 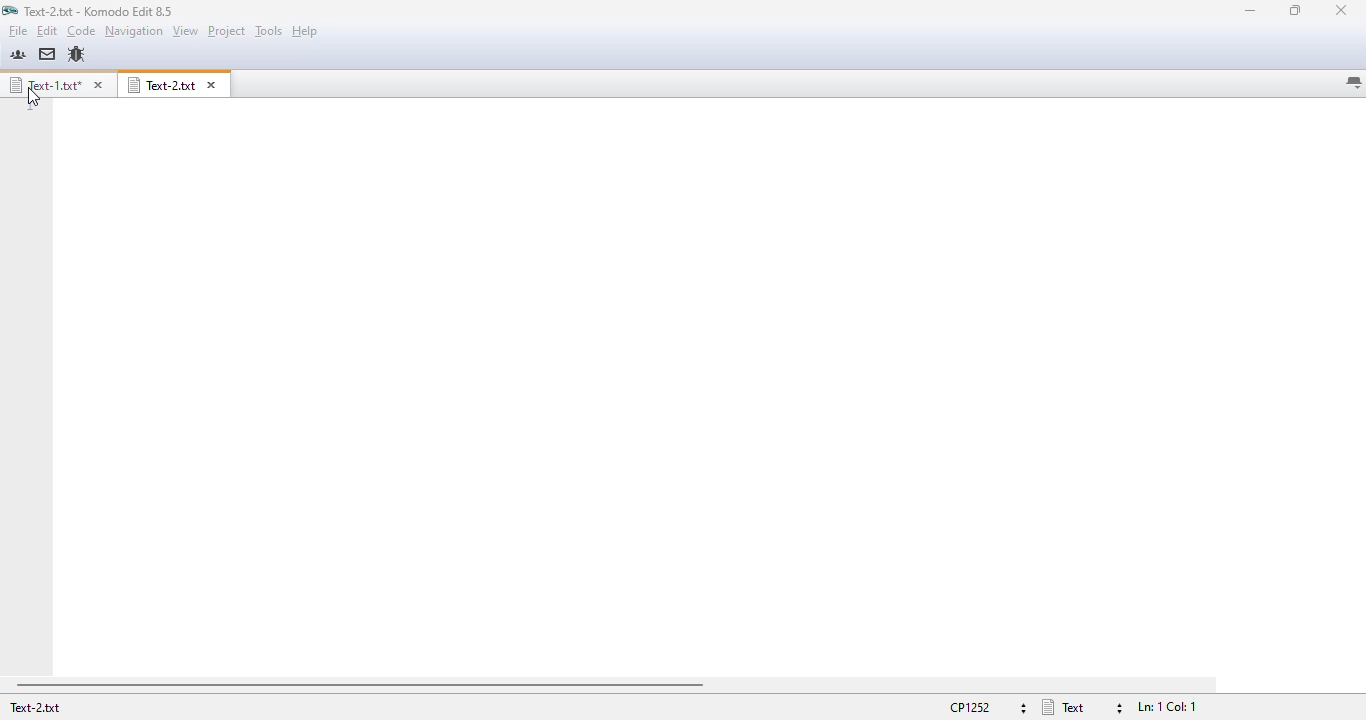 What do you see at coordinates (987, 708) in the screenshot?
I see `file encoding` at bounding box center [987, 708].